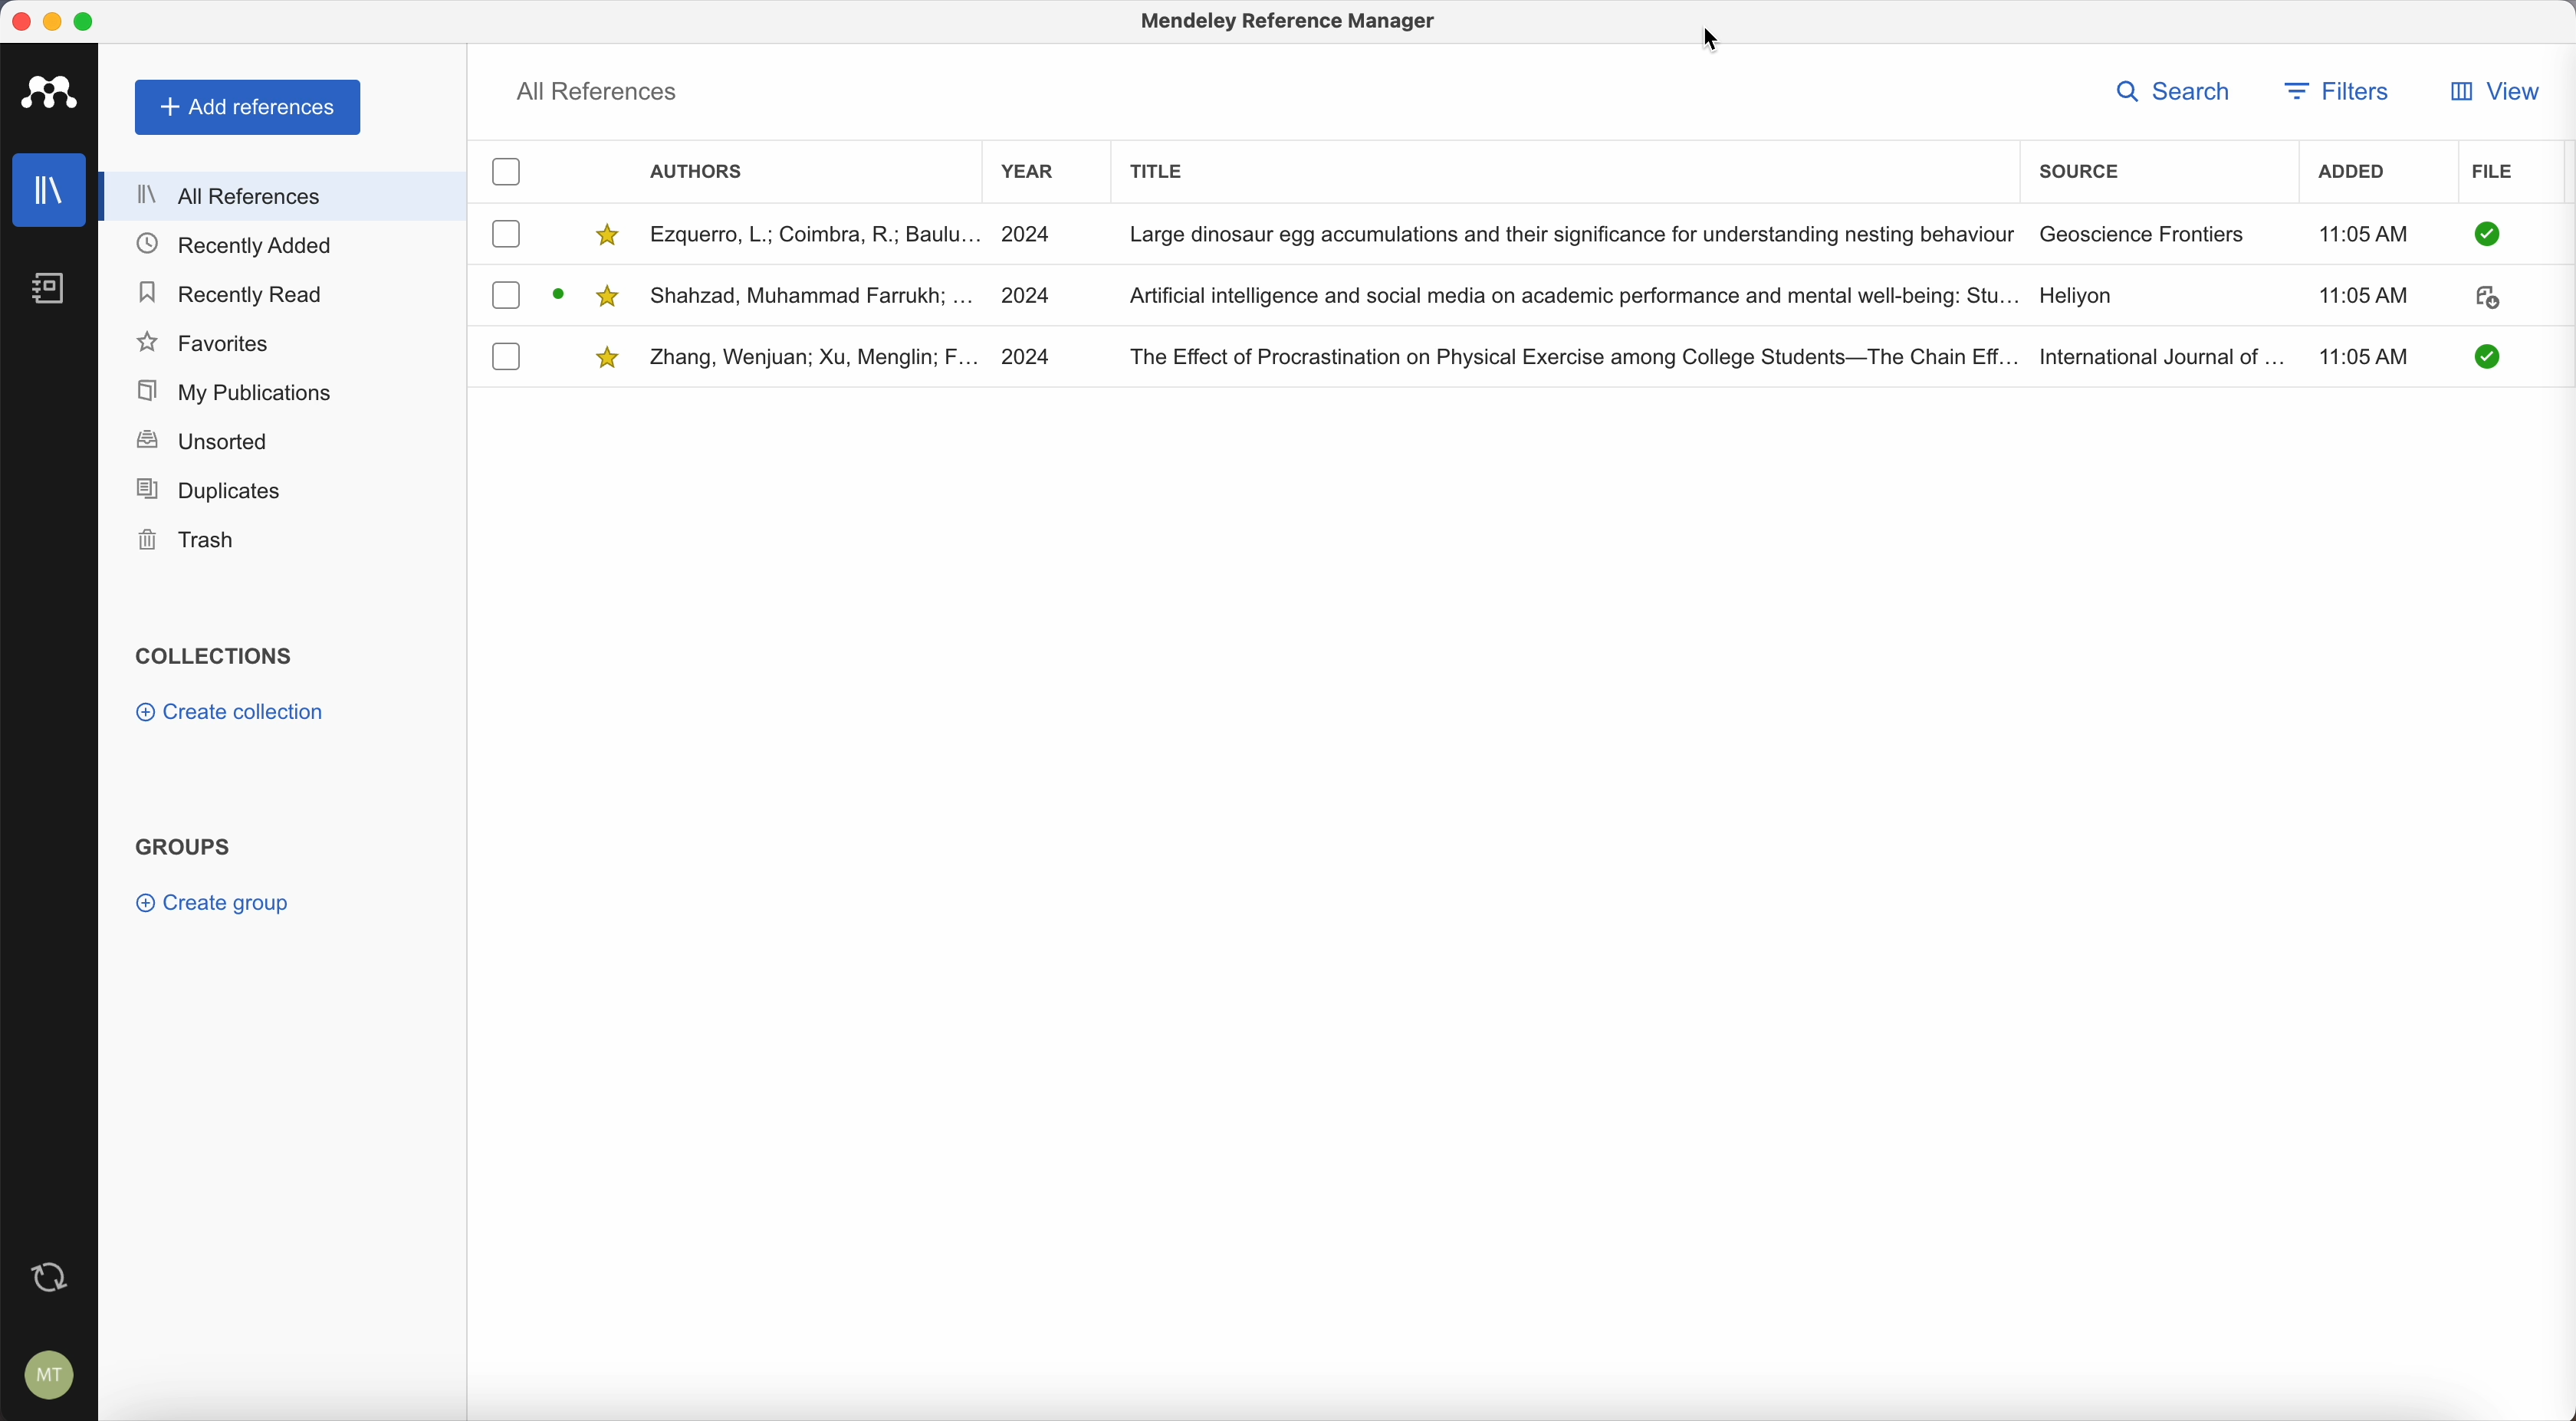 The height and width of the screenshot is (1421, 2576). What do you see at coordinates (1291, 25) in the screenshot?
I see `Mendeley reference manager` at bounding box center [1291, 25].